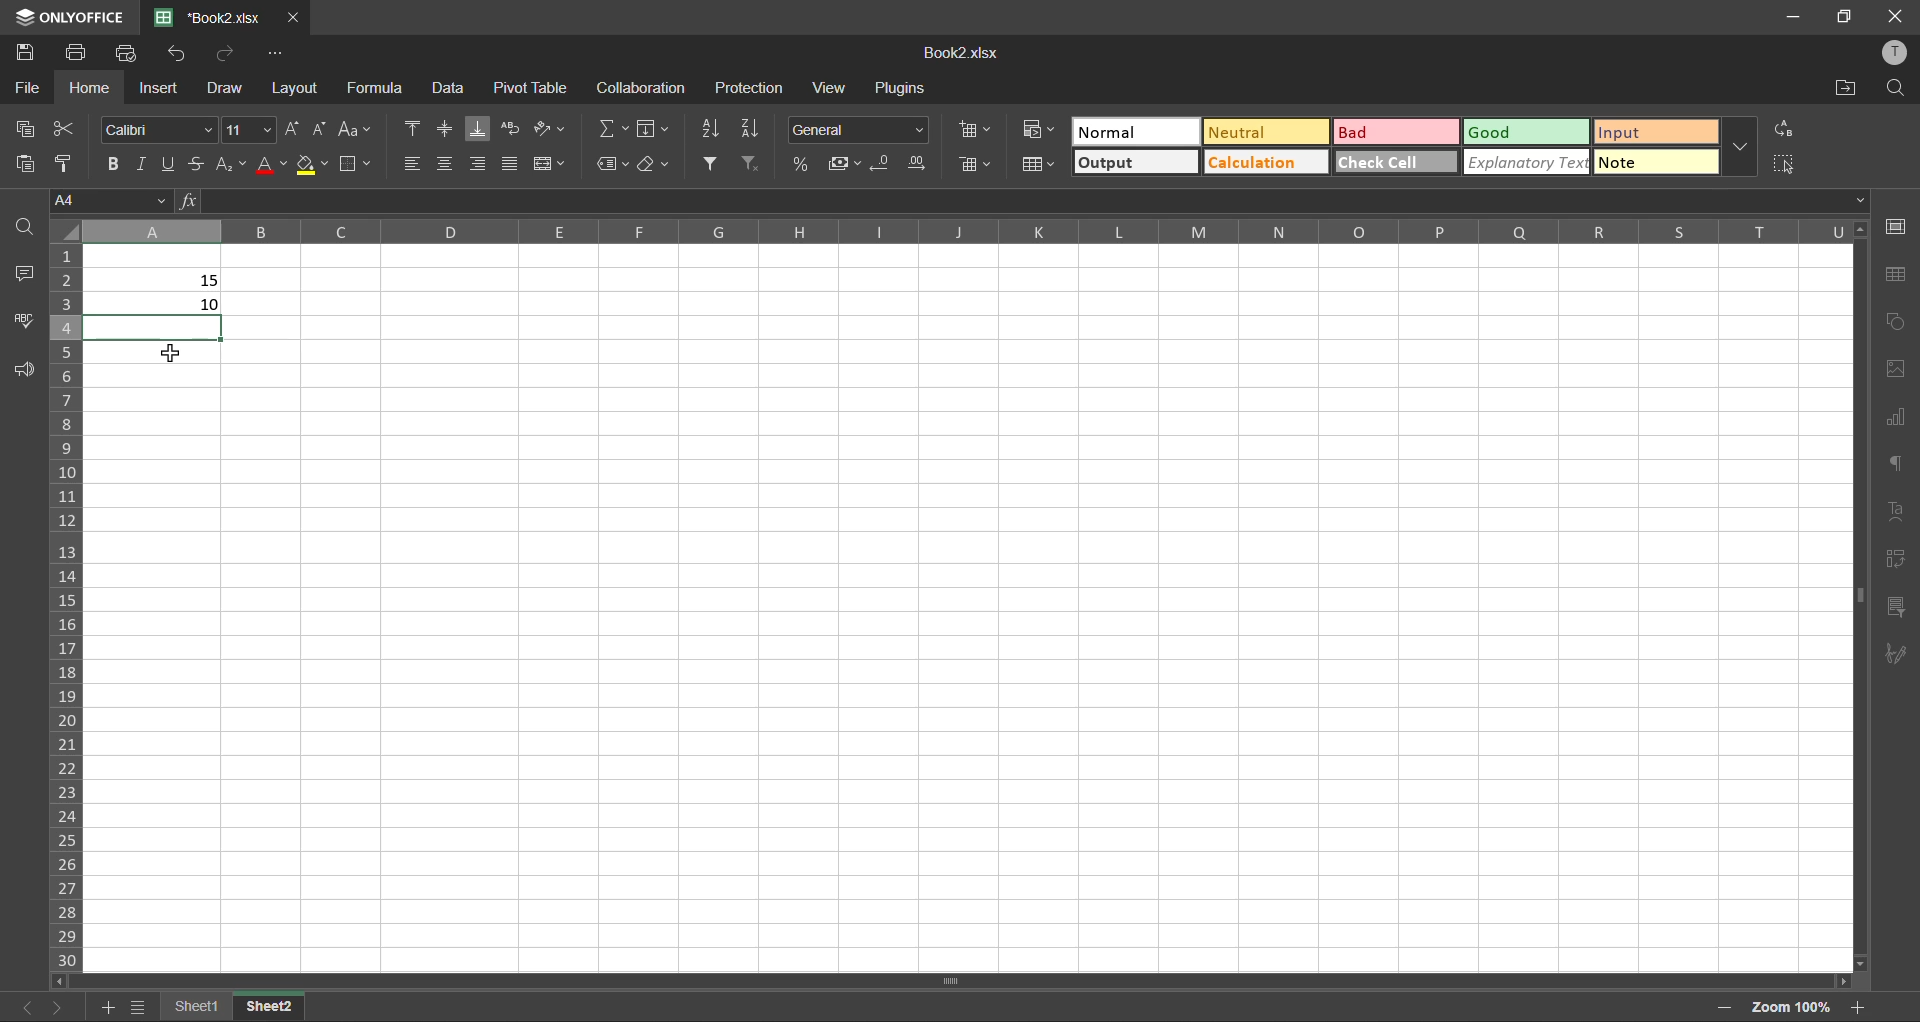  What do you see at coordinates (1842, 86) in the screenshot?
I see `open location` at bounding box center [1842, 86].